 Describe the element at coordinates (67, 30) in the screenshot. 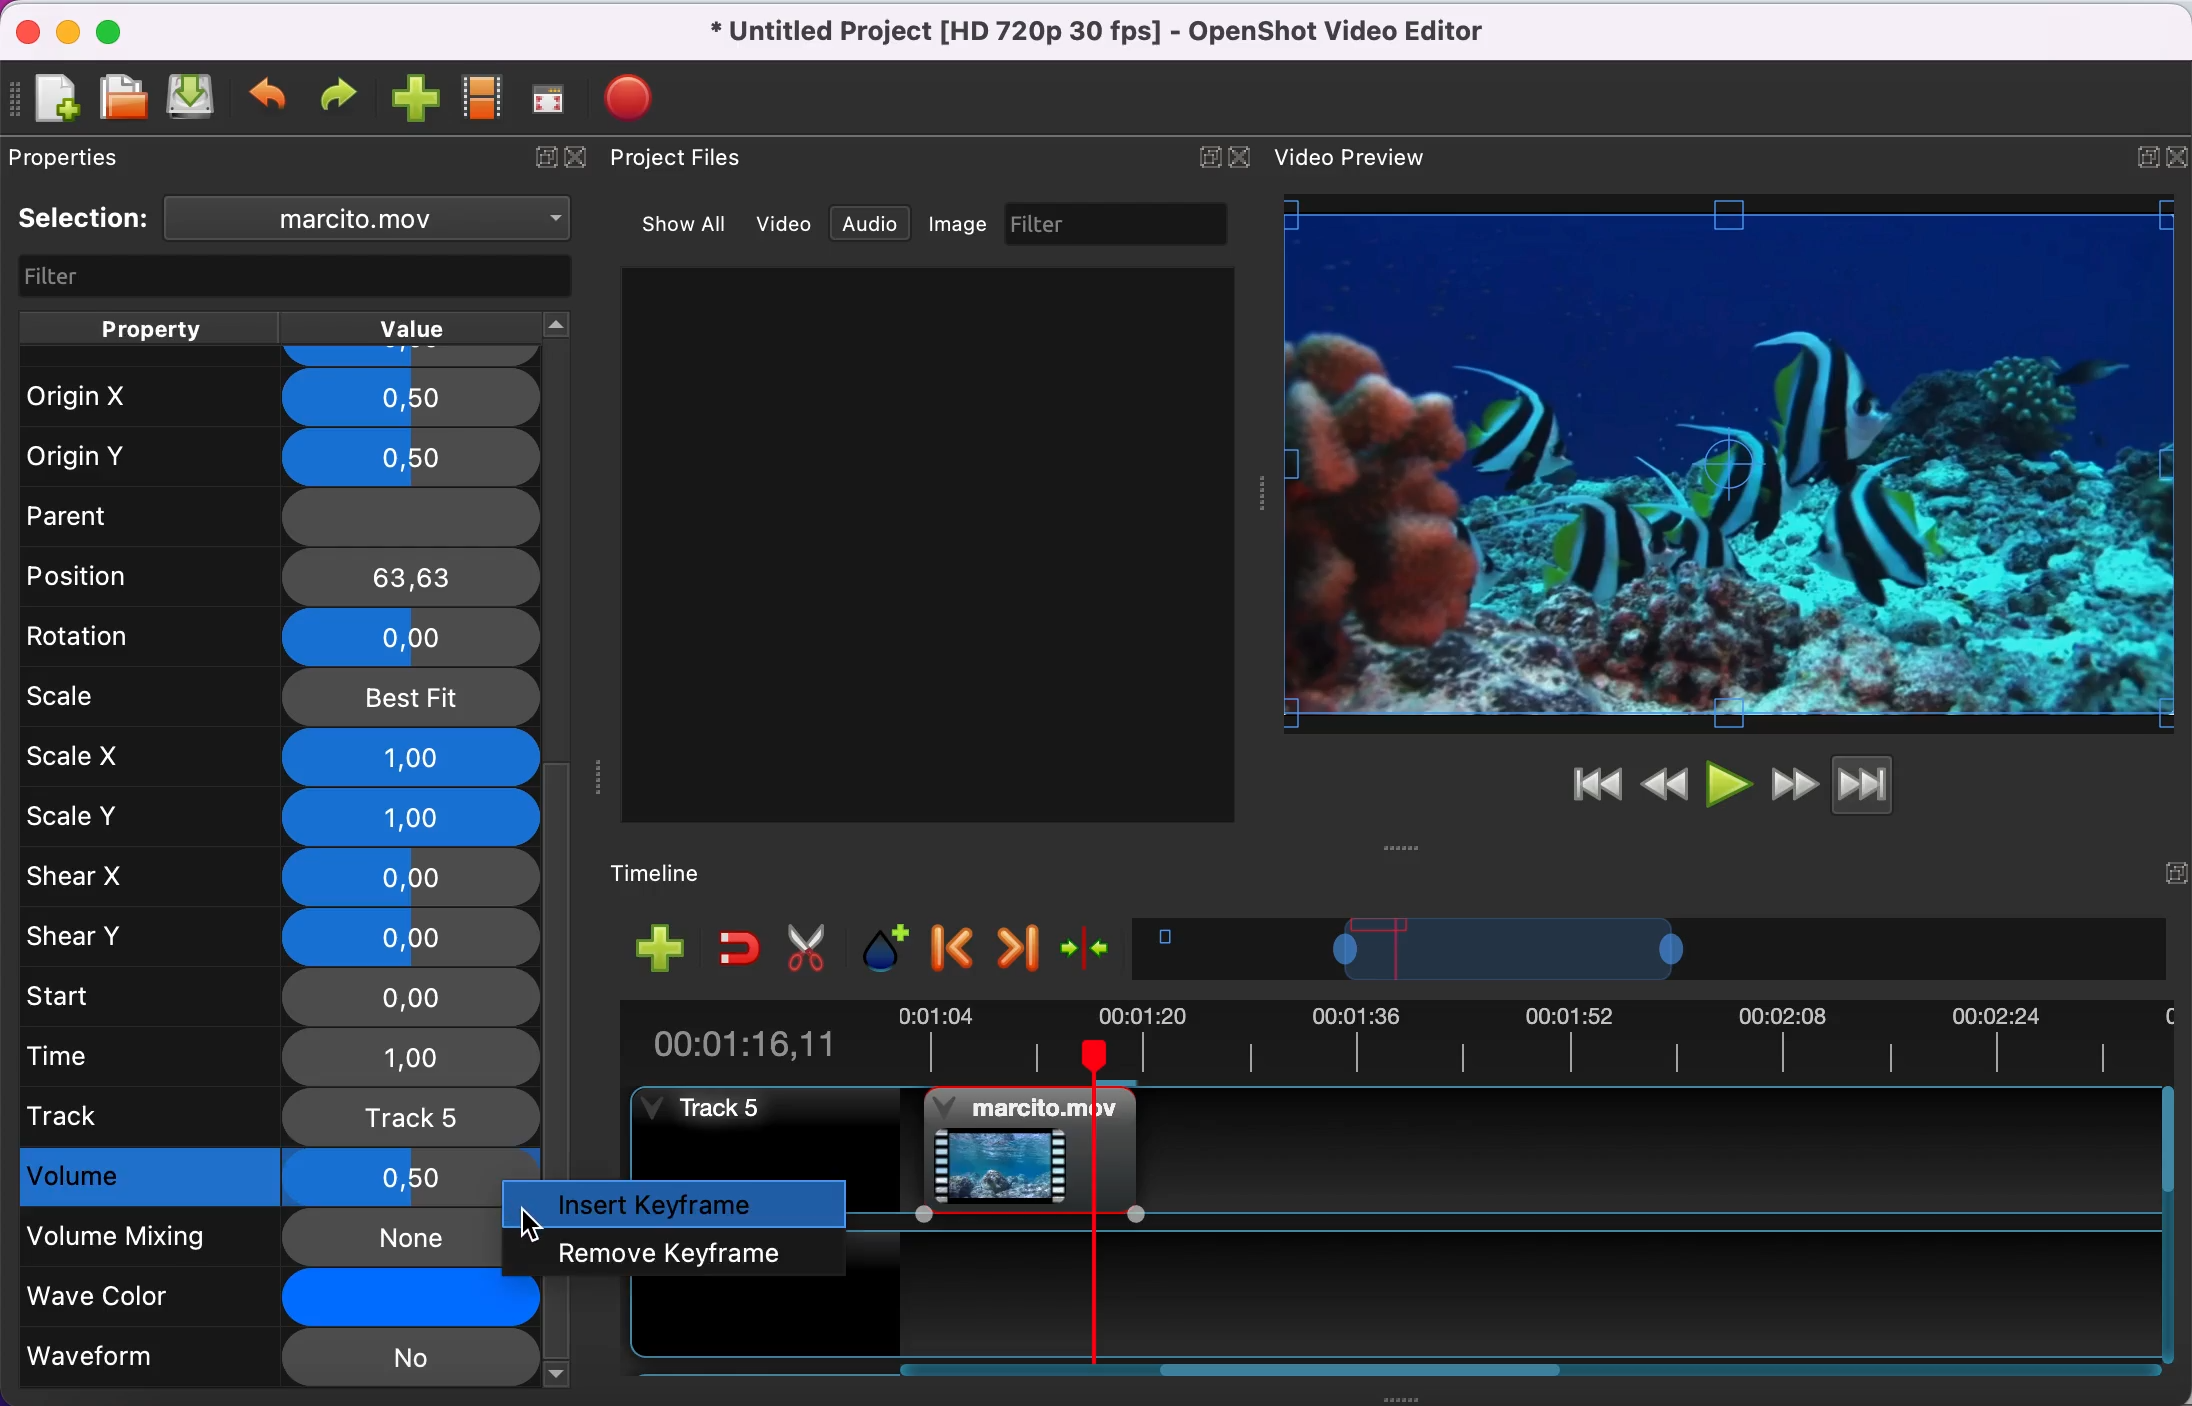

I see `minimize` at that location.